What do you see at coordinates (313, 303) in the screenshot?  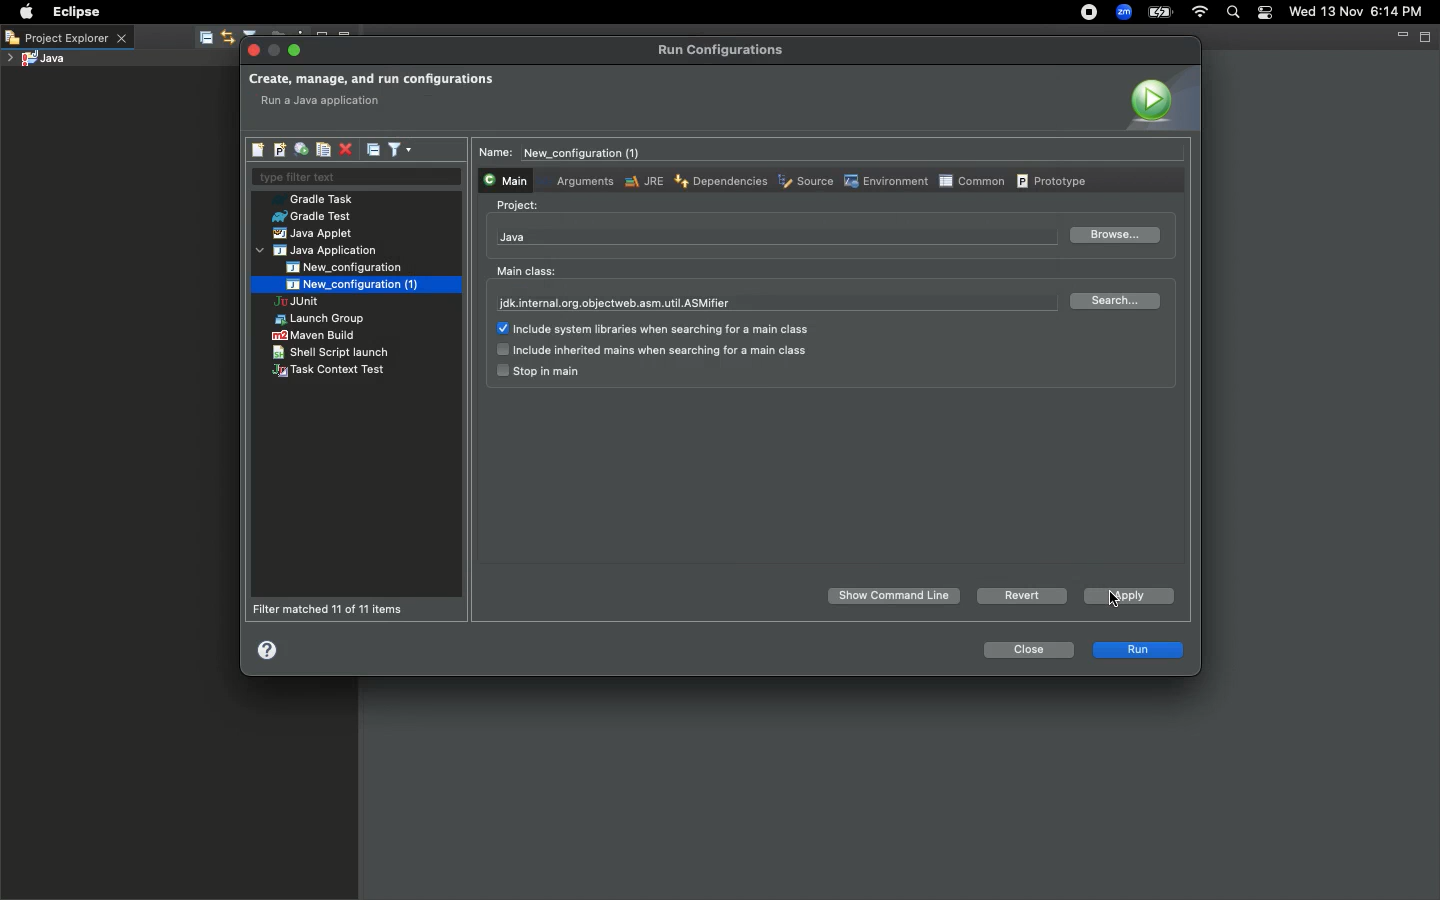 I see `JUnit` at bounding box center [313, 303].